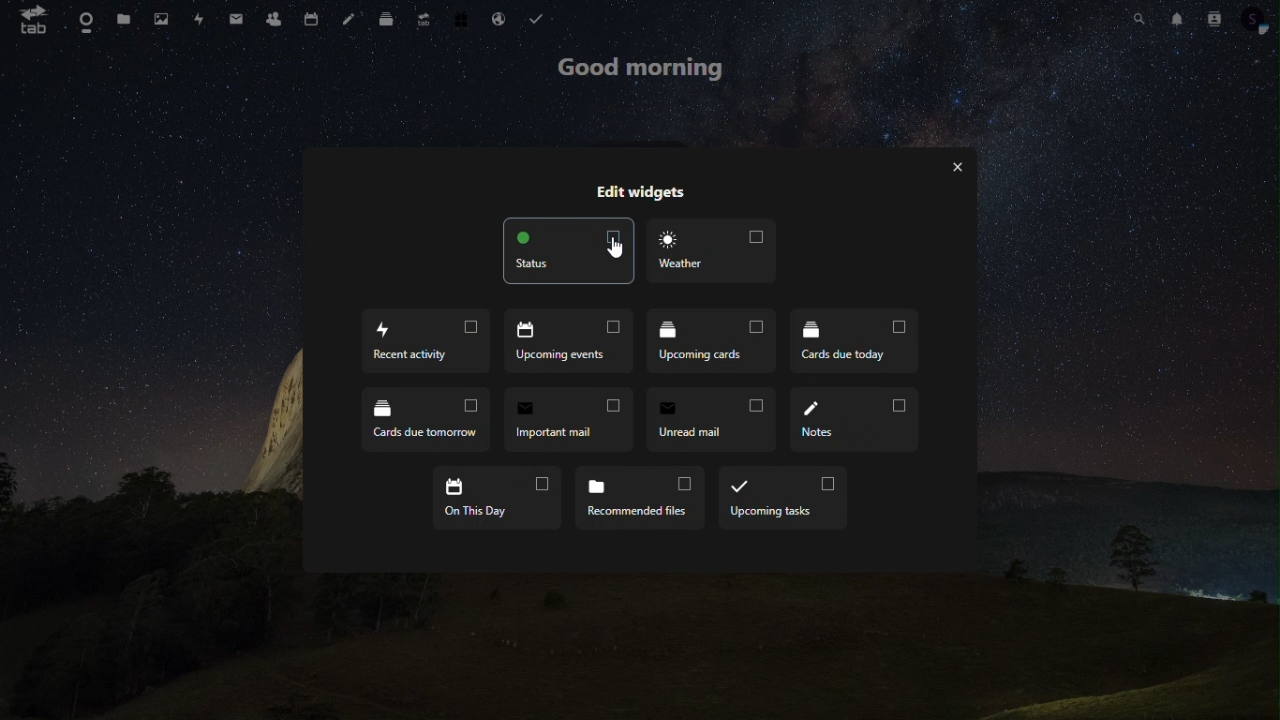 This screenshot has height=720, width=1280. I want to click on dashboard, so click(83, 19).